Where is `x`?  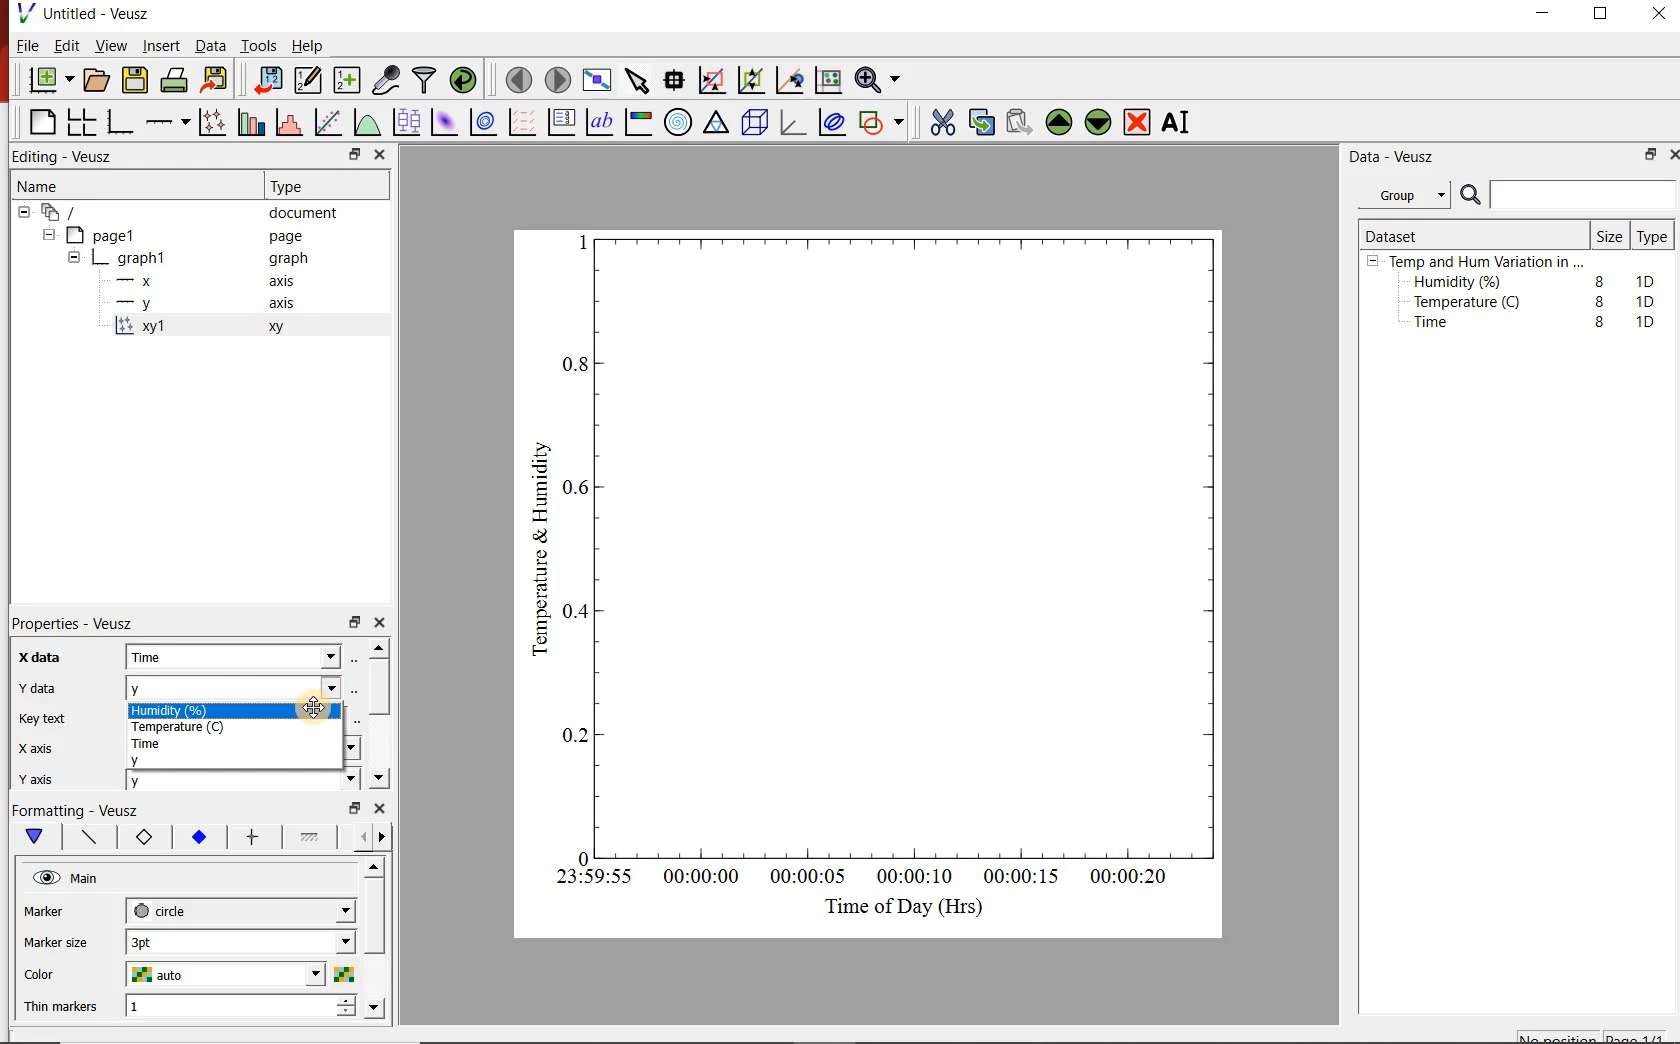
x is located at coordinates (144, 281).